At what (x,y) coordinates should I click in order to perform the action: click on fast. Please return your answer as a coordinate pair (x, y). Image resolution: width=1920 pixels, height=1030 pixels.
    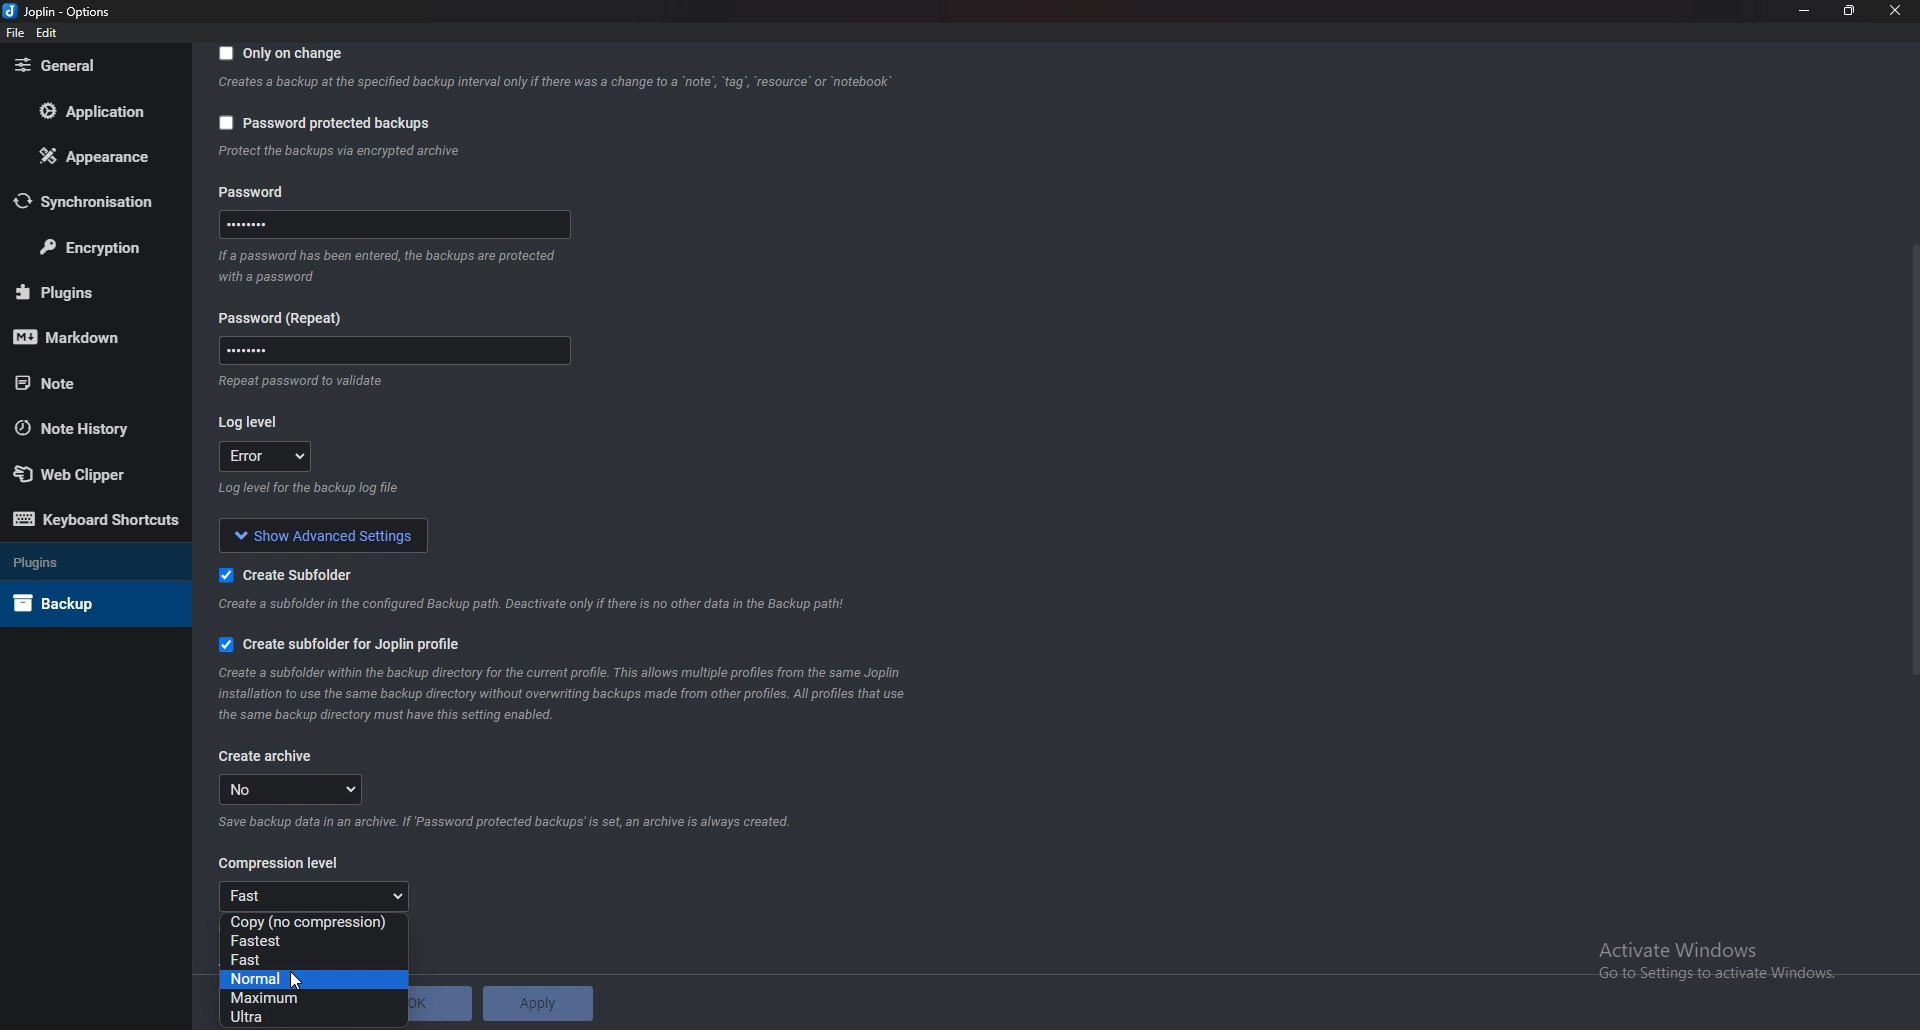
    Looking at the image, I should click on (316, 896).